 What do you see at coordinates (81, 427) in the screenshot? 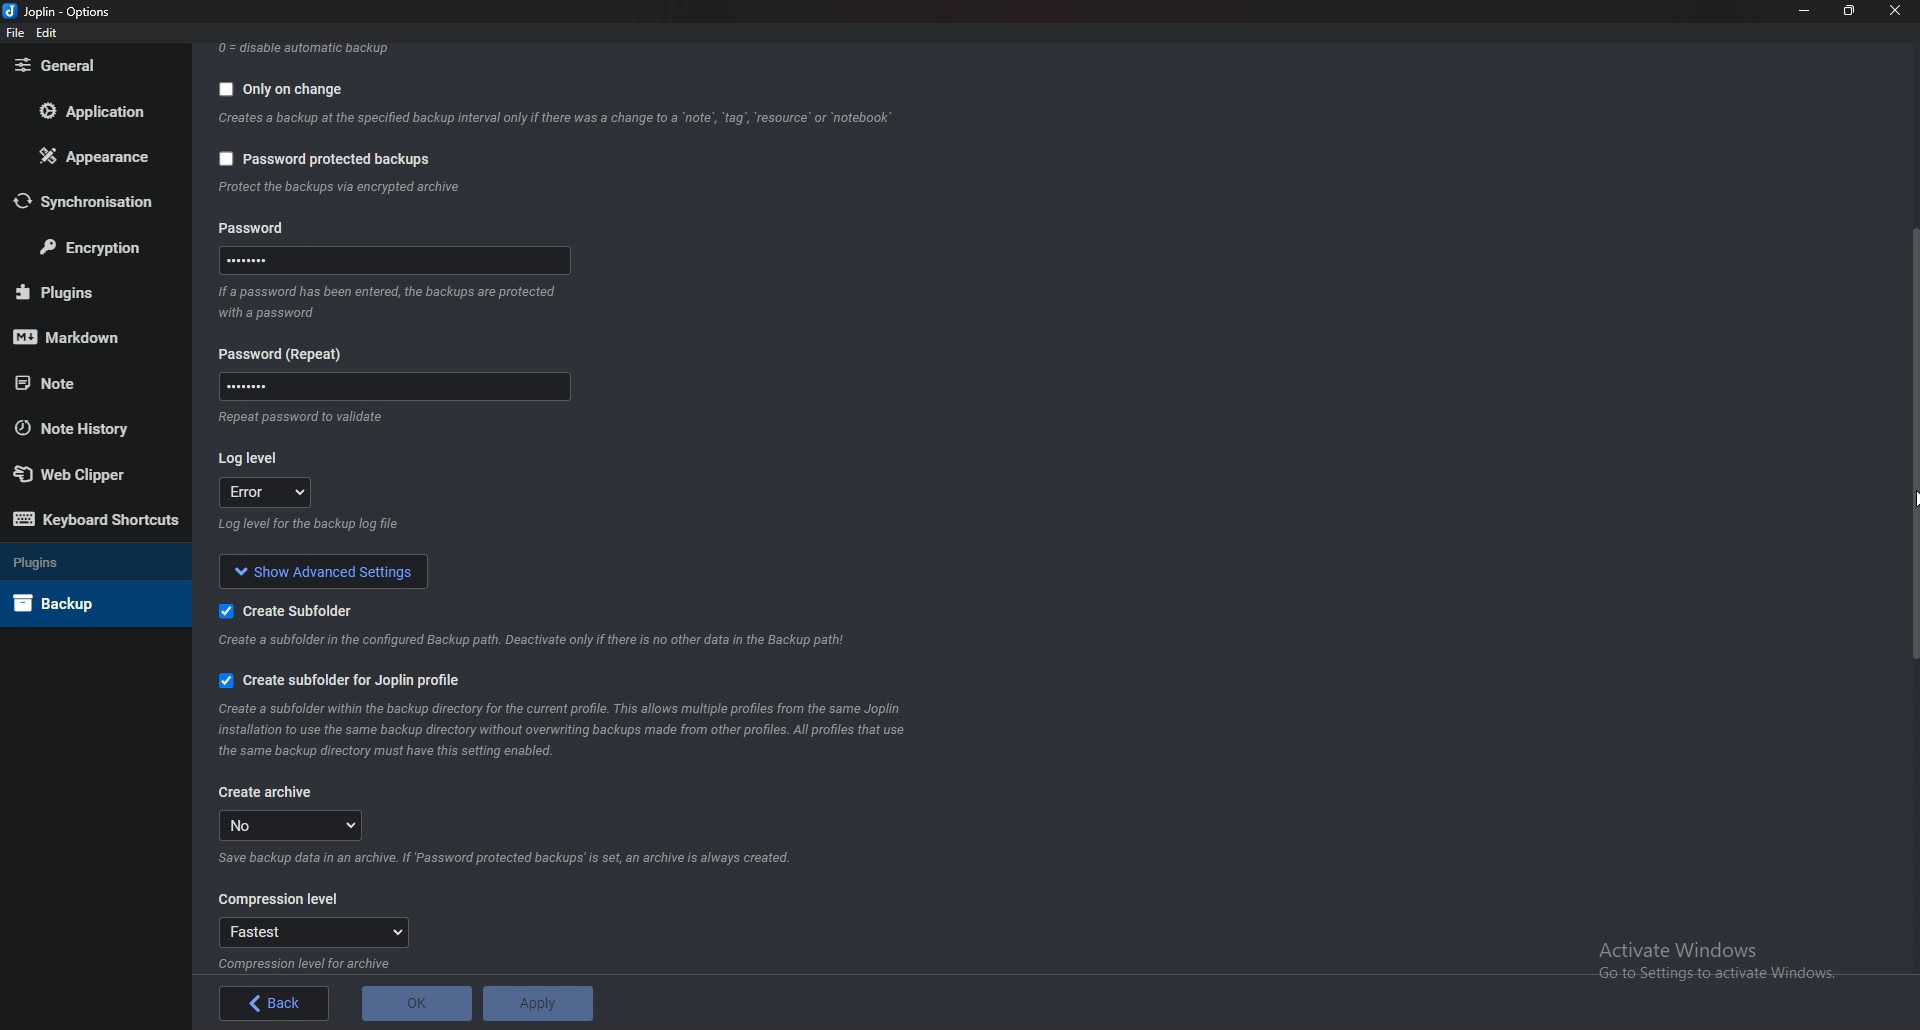
I see `Note history` at bounding box center [81, 427].